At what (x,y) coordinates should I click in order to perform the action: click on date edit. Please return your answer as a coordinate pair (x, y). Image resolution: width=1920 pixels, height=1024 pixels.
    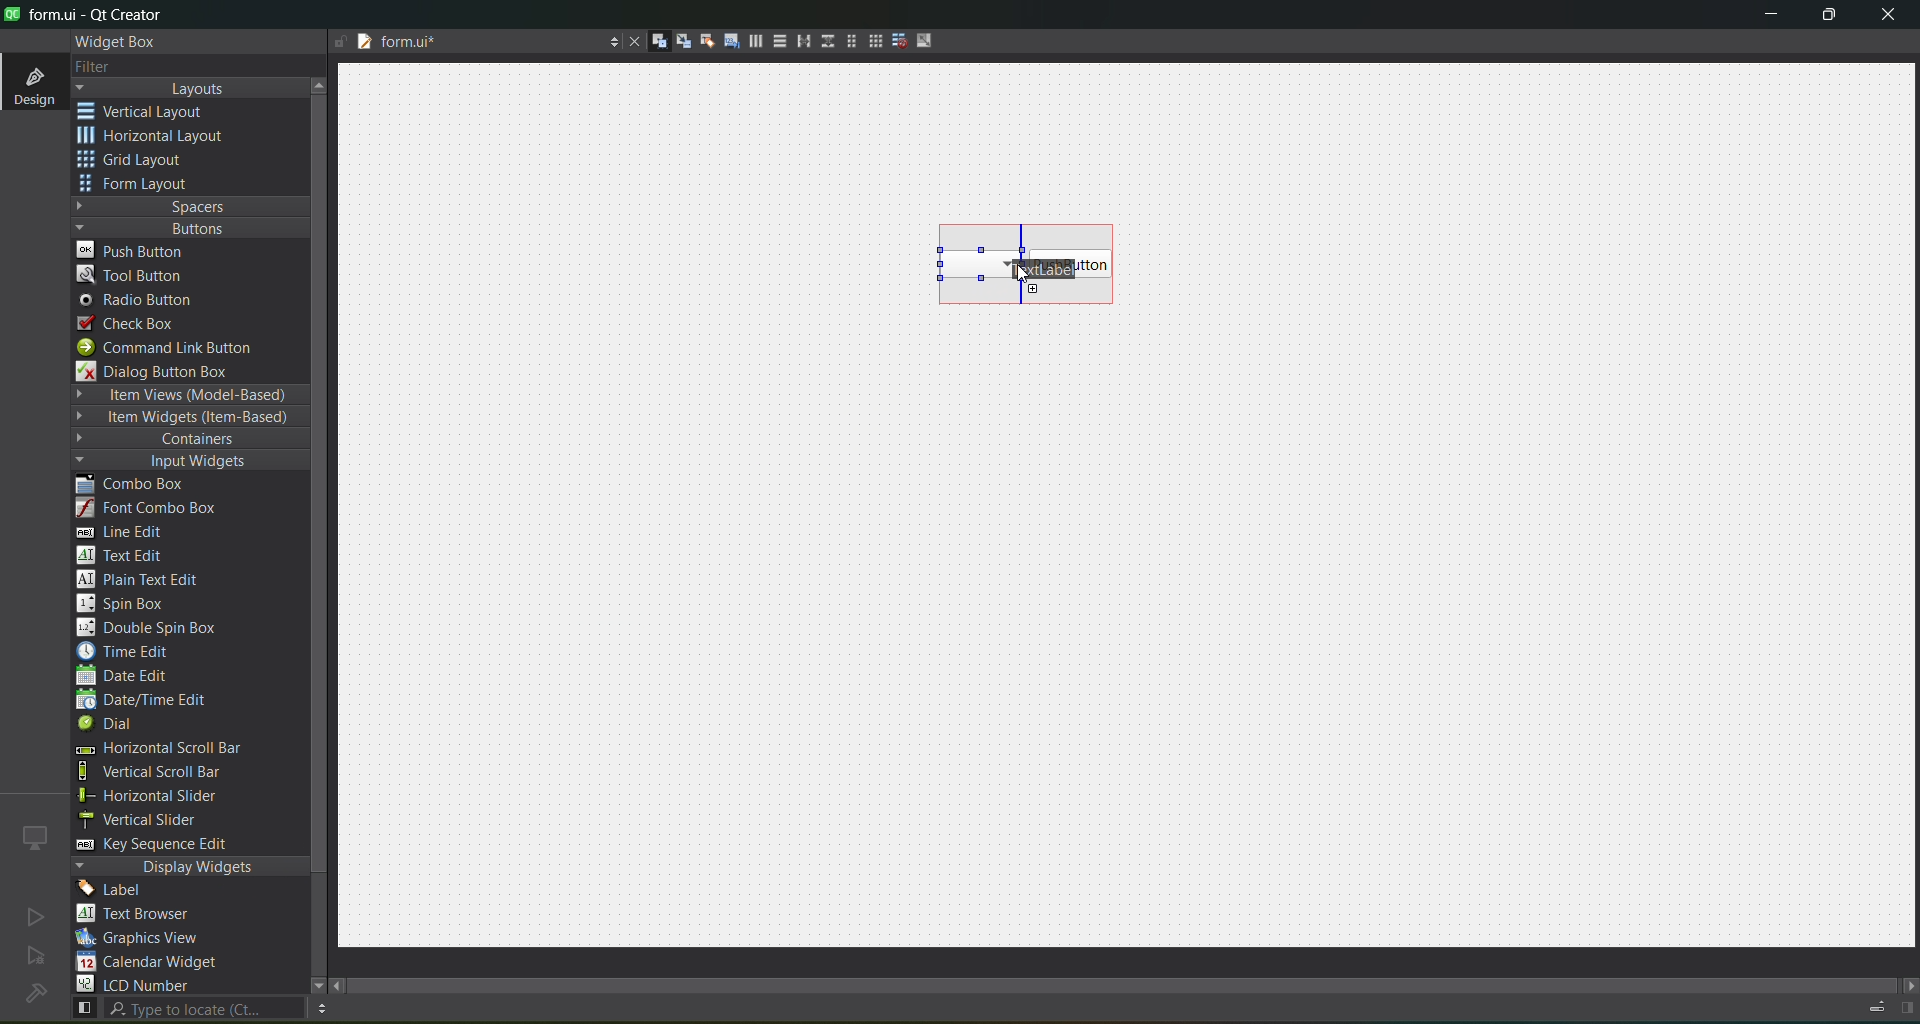
    Looking at the image, I should click on (127, 677).